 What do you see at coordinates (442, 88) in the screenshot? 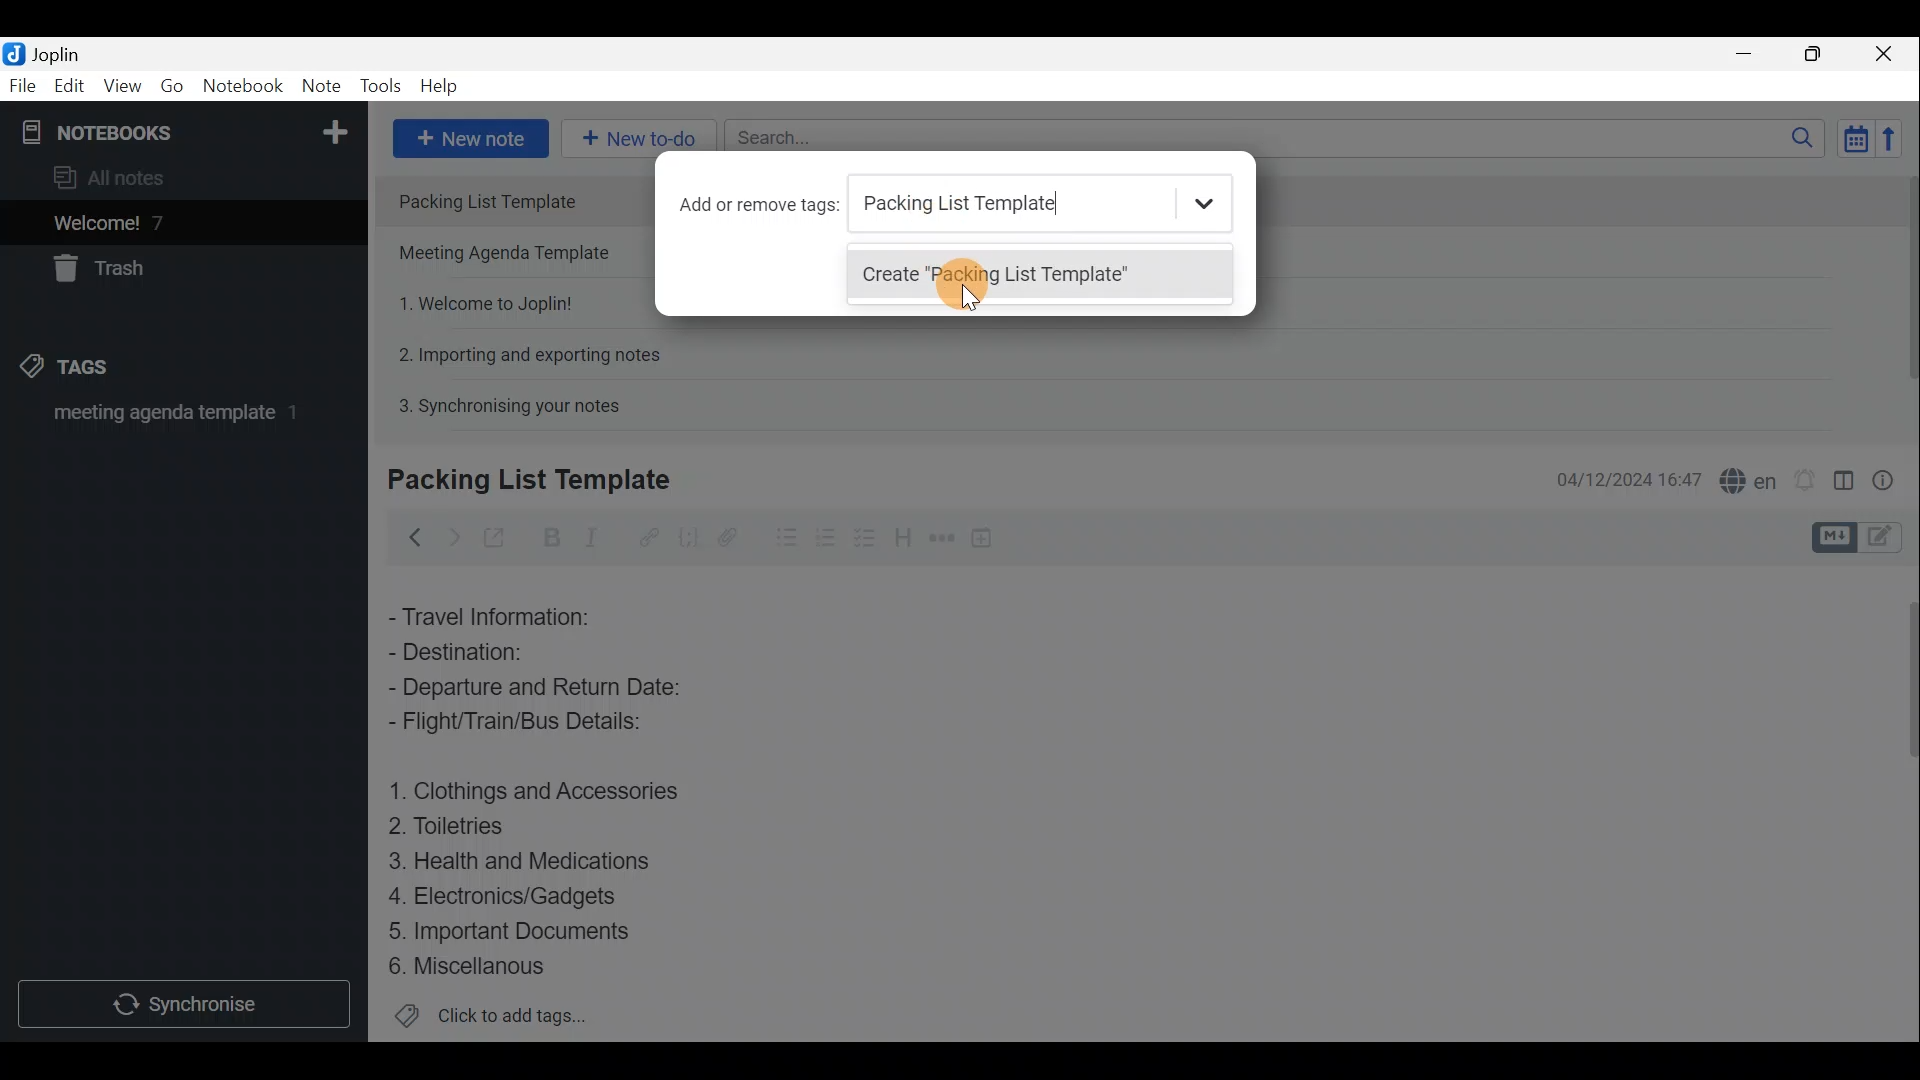
I see `Help` at bounding box center [442, 88].